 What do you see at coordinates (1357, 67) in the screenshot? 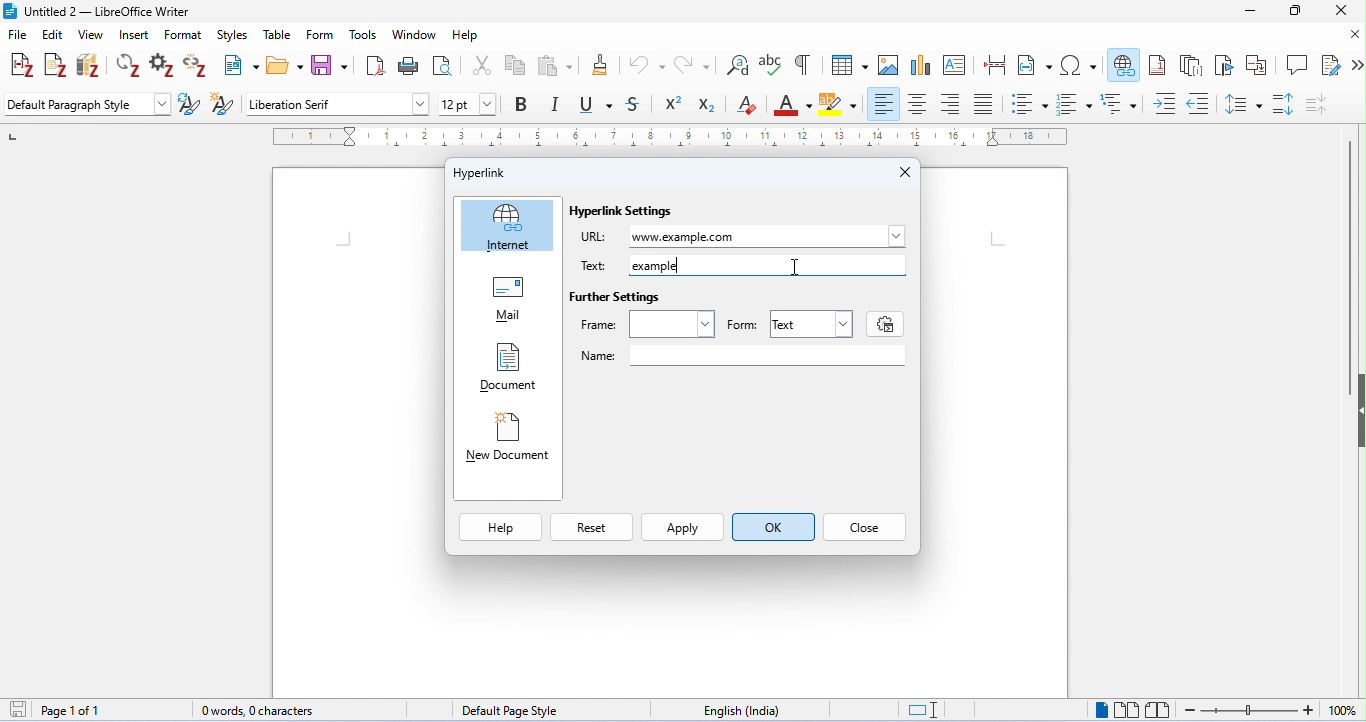
I see `more` at bounding box center [1357, 67].